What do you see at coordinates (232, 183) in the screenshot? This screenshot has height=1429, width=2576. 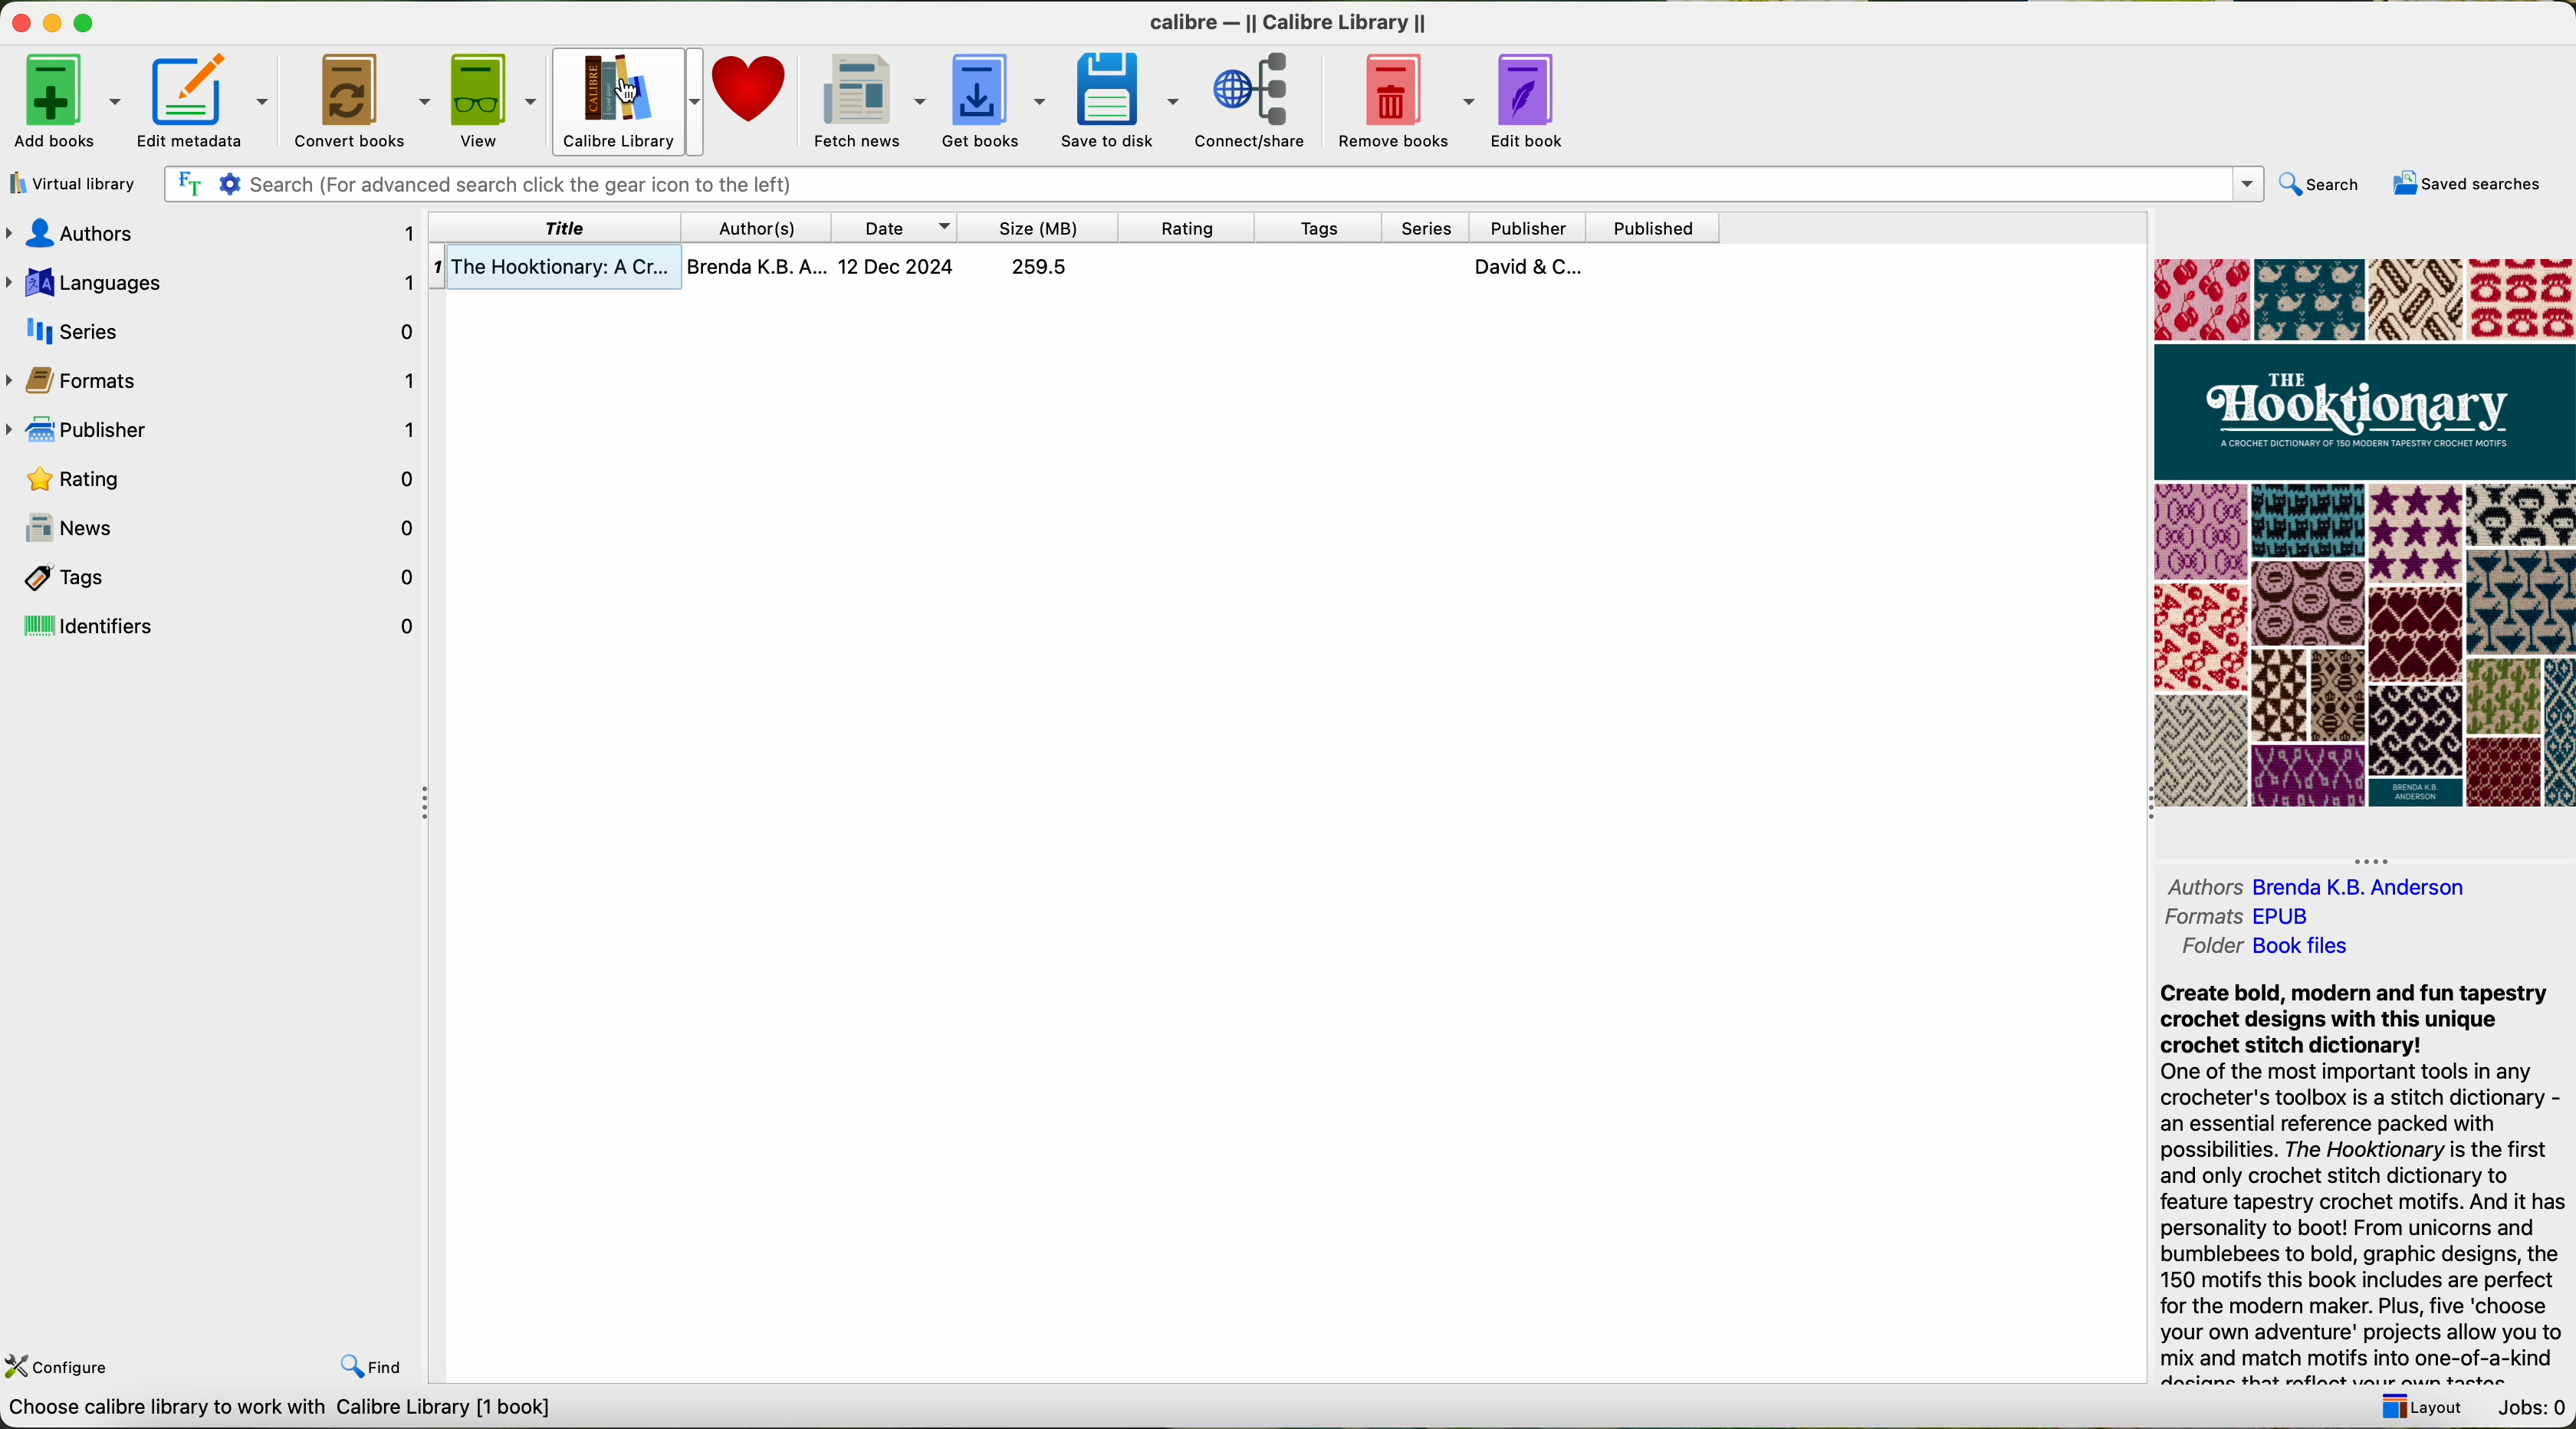 I see `Settings` at bounding box center [232, 183].